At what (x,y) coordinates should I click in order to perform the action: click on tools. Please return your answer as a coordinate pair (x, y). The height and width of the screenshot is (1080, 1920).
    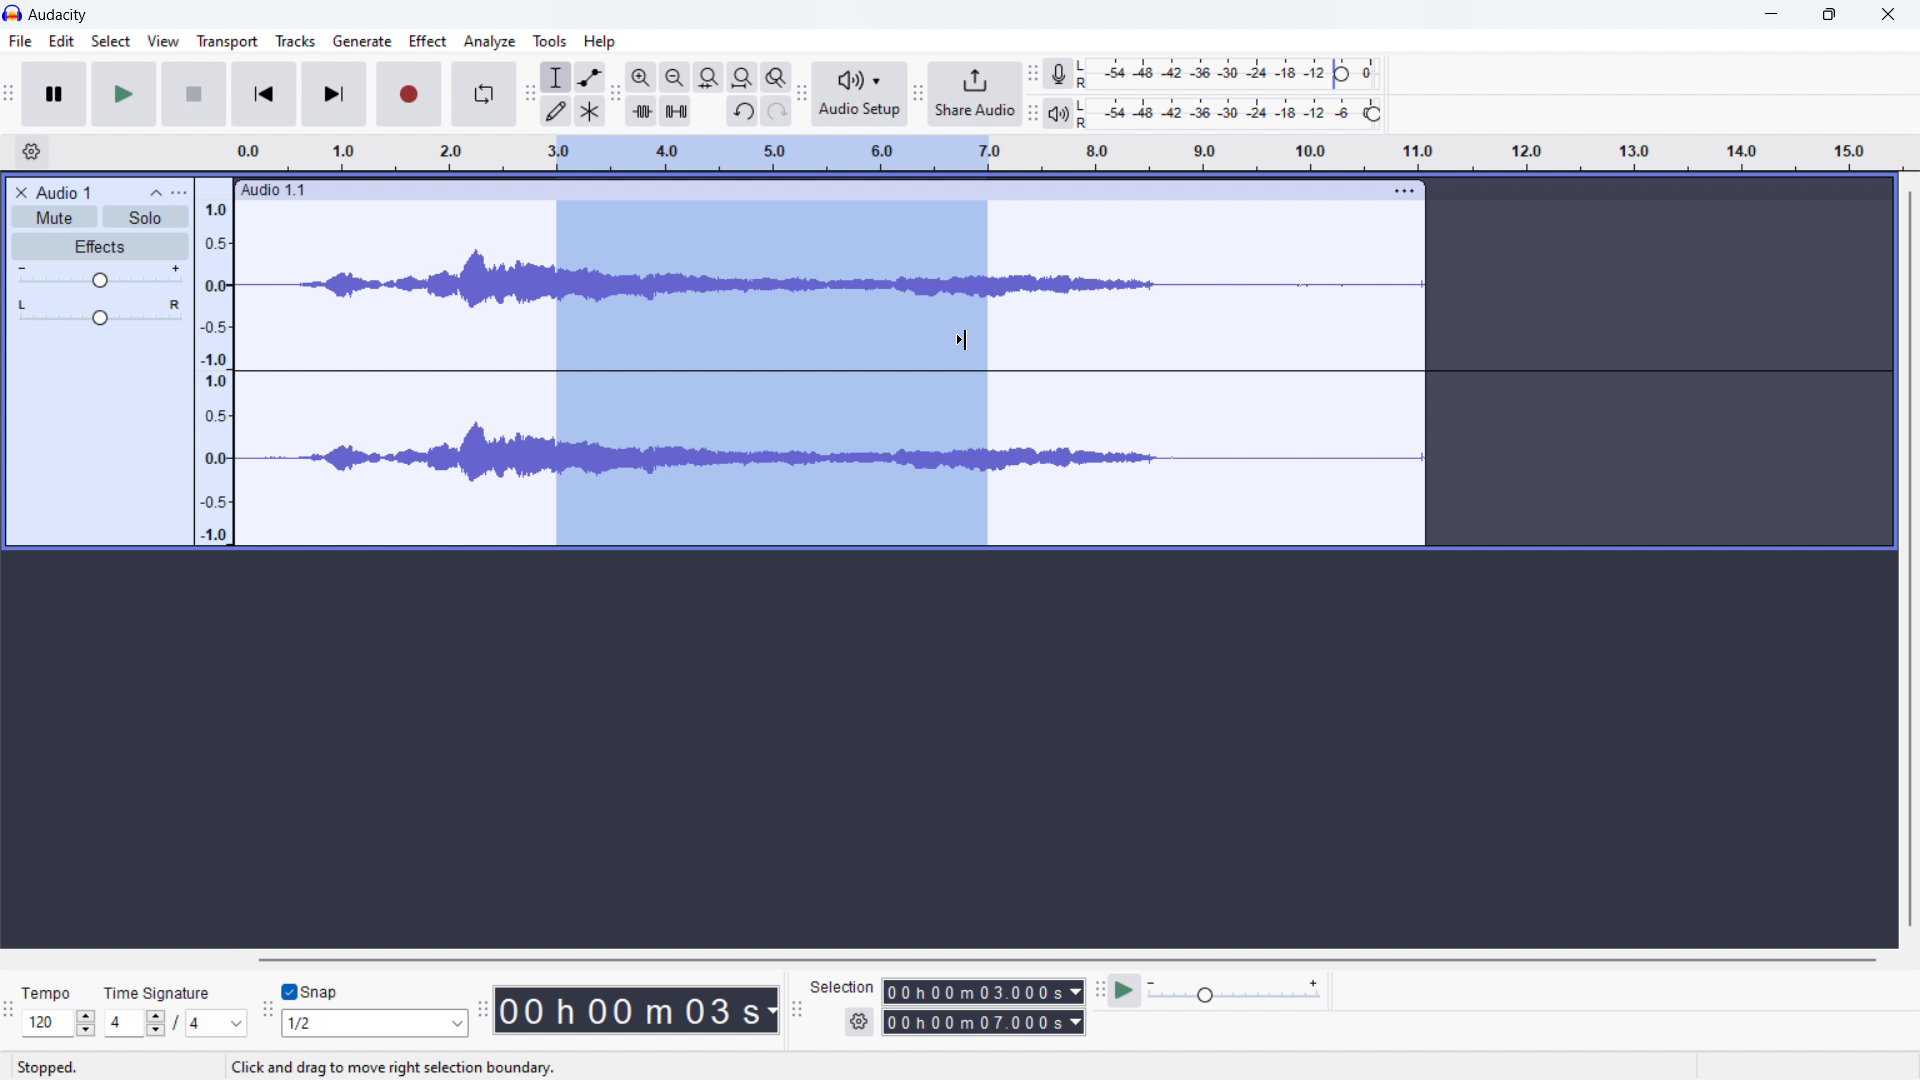
    Looking at the image, I should click on (551, 41).